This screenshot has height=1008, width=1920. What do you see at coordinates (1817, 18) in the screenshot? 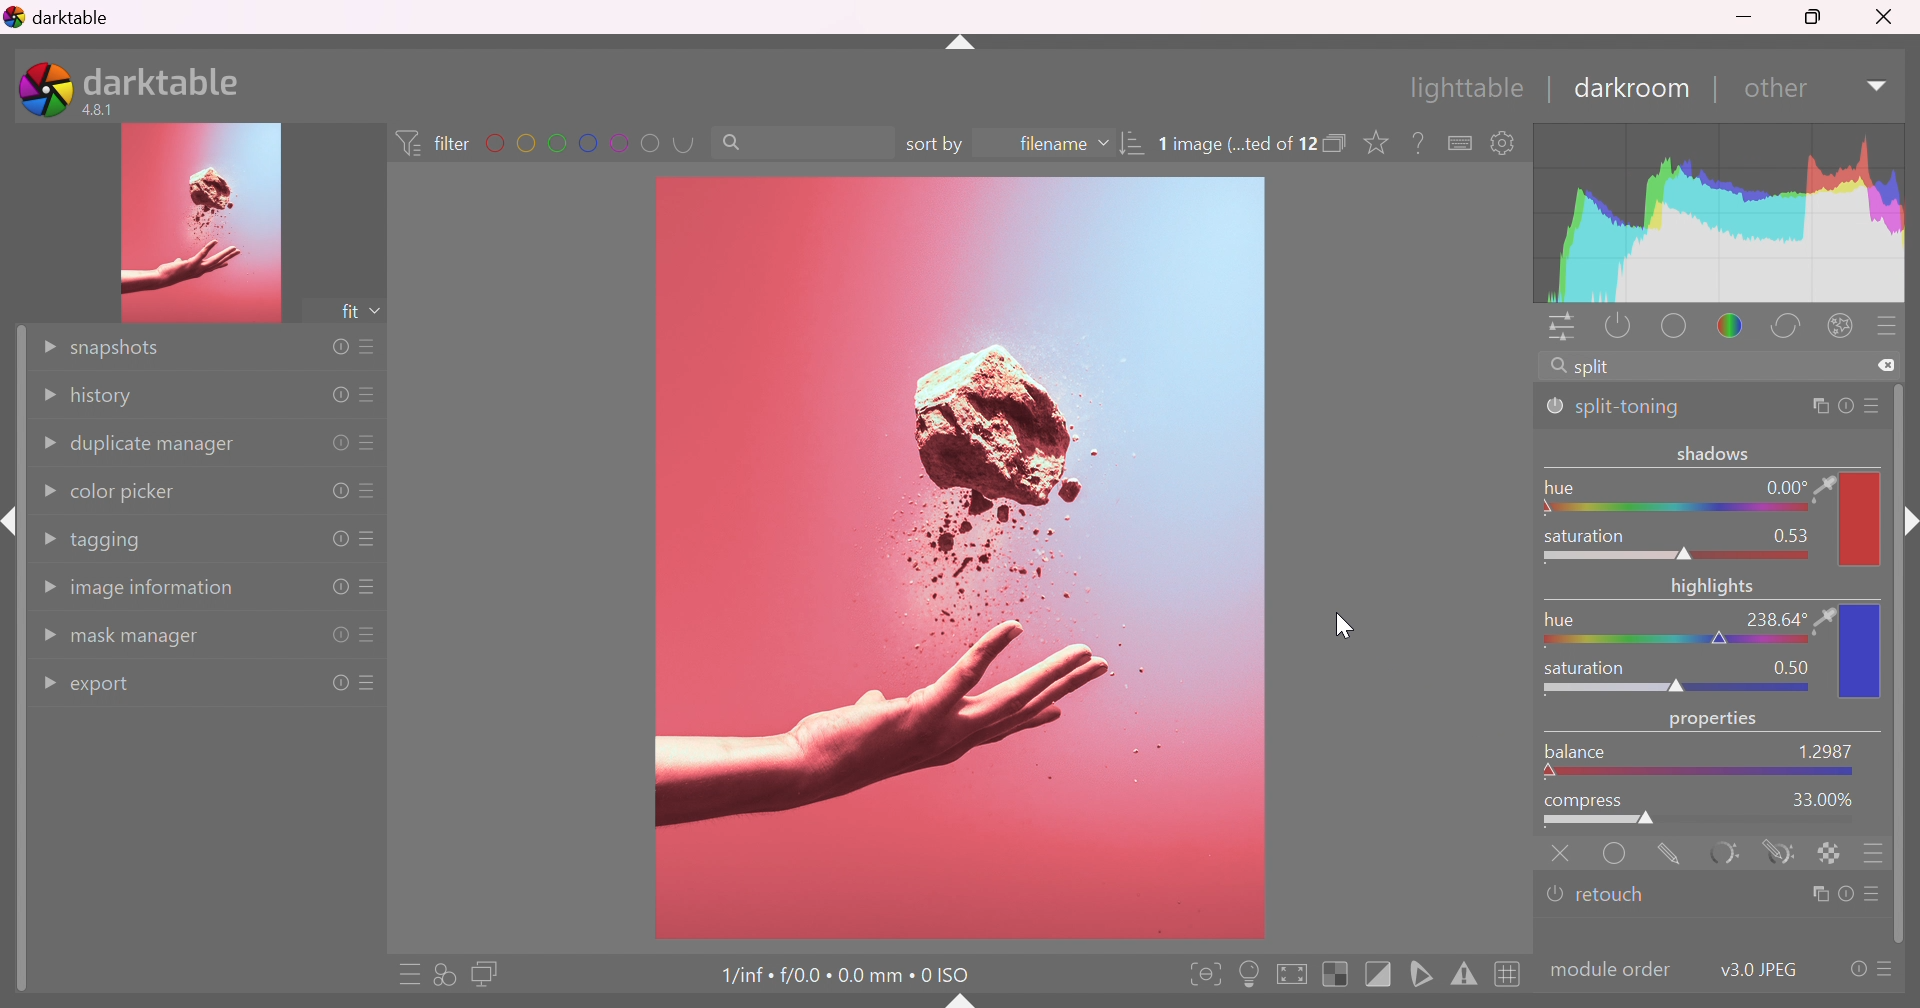
I see `Restore Down` at bounding box center [1817, 18].